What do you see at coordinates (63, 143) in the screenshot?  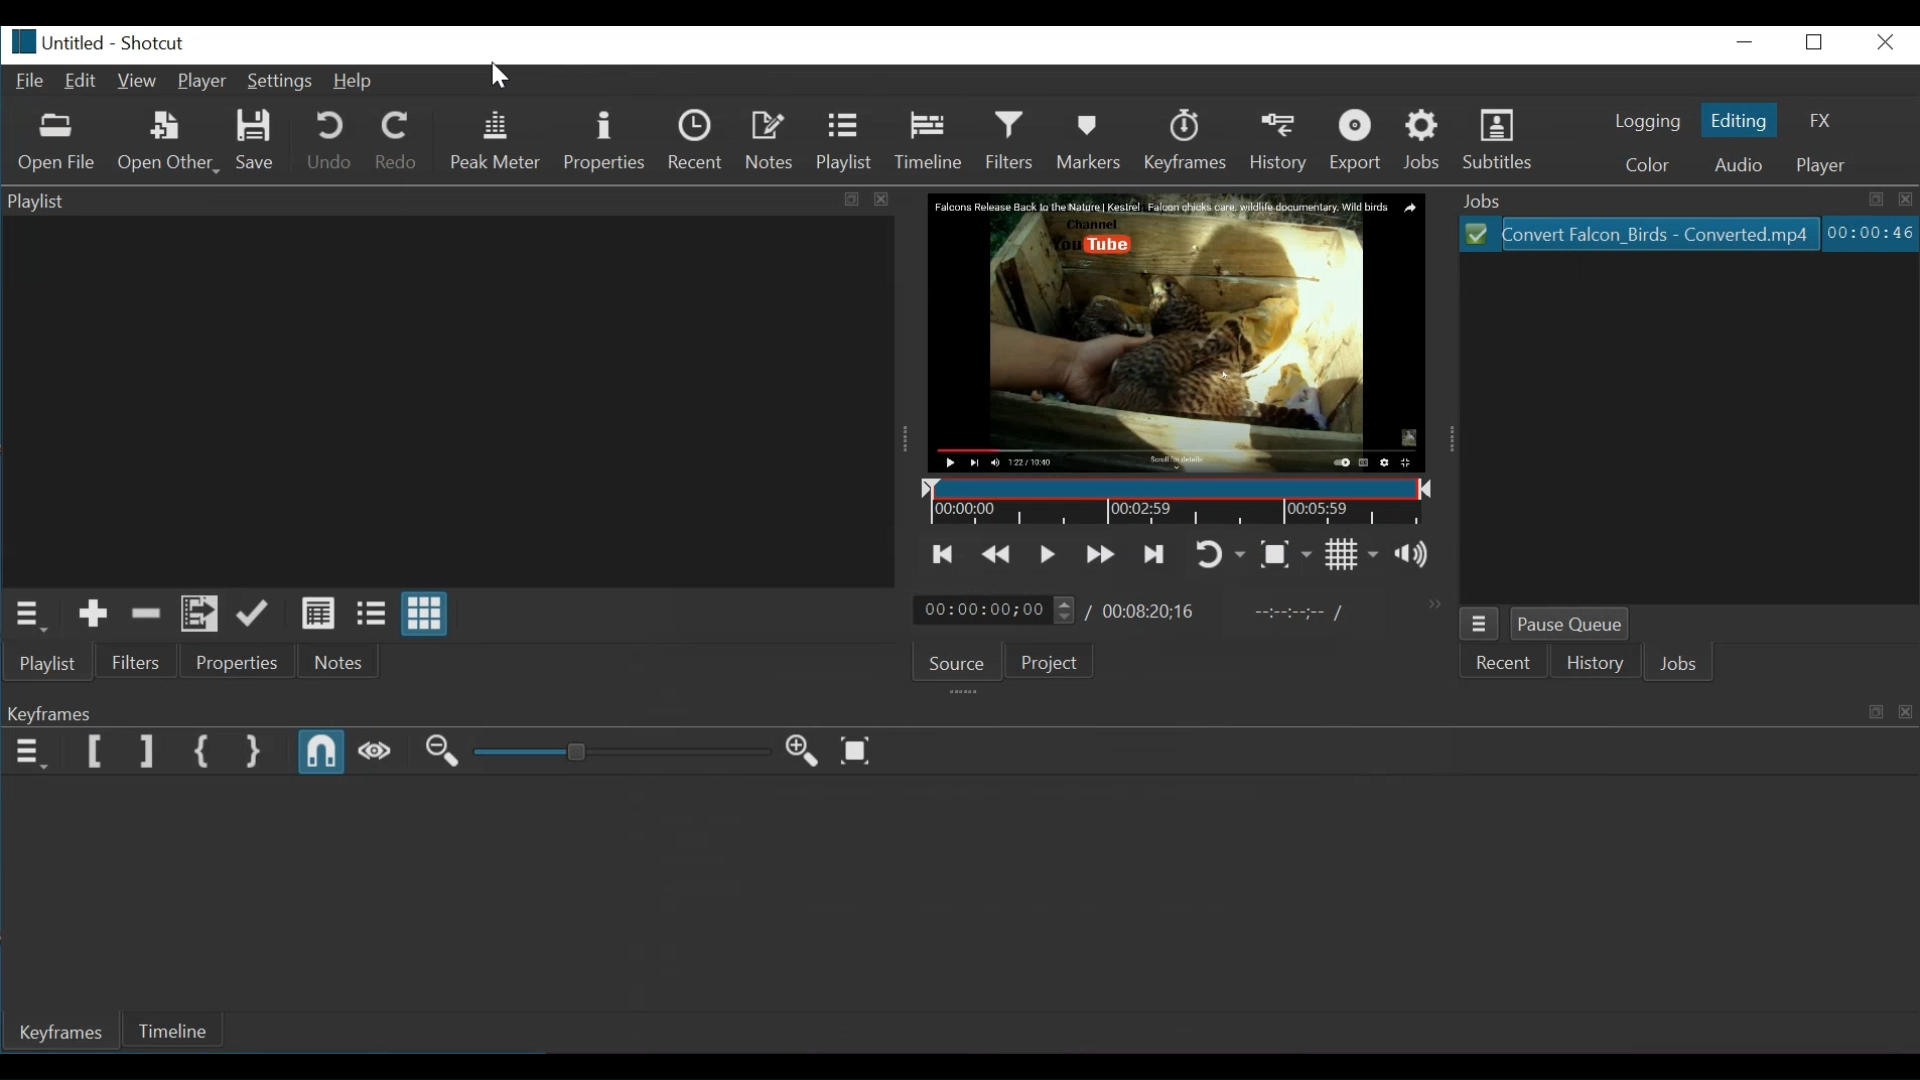 I see `Open File` at bounding box center [63, 143].